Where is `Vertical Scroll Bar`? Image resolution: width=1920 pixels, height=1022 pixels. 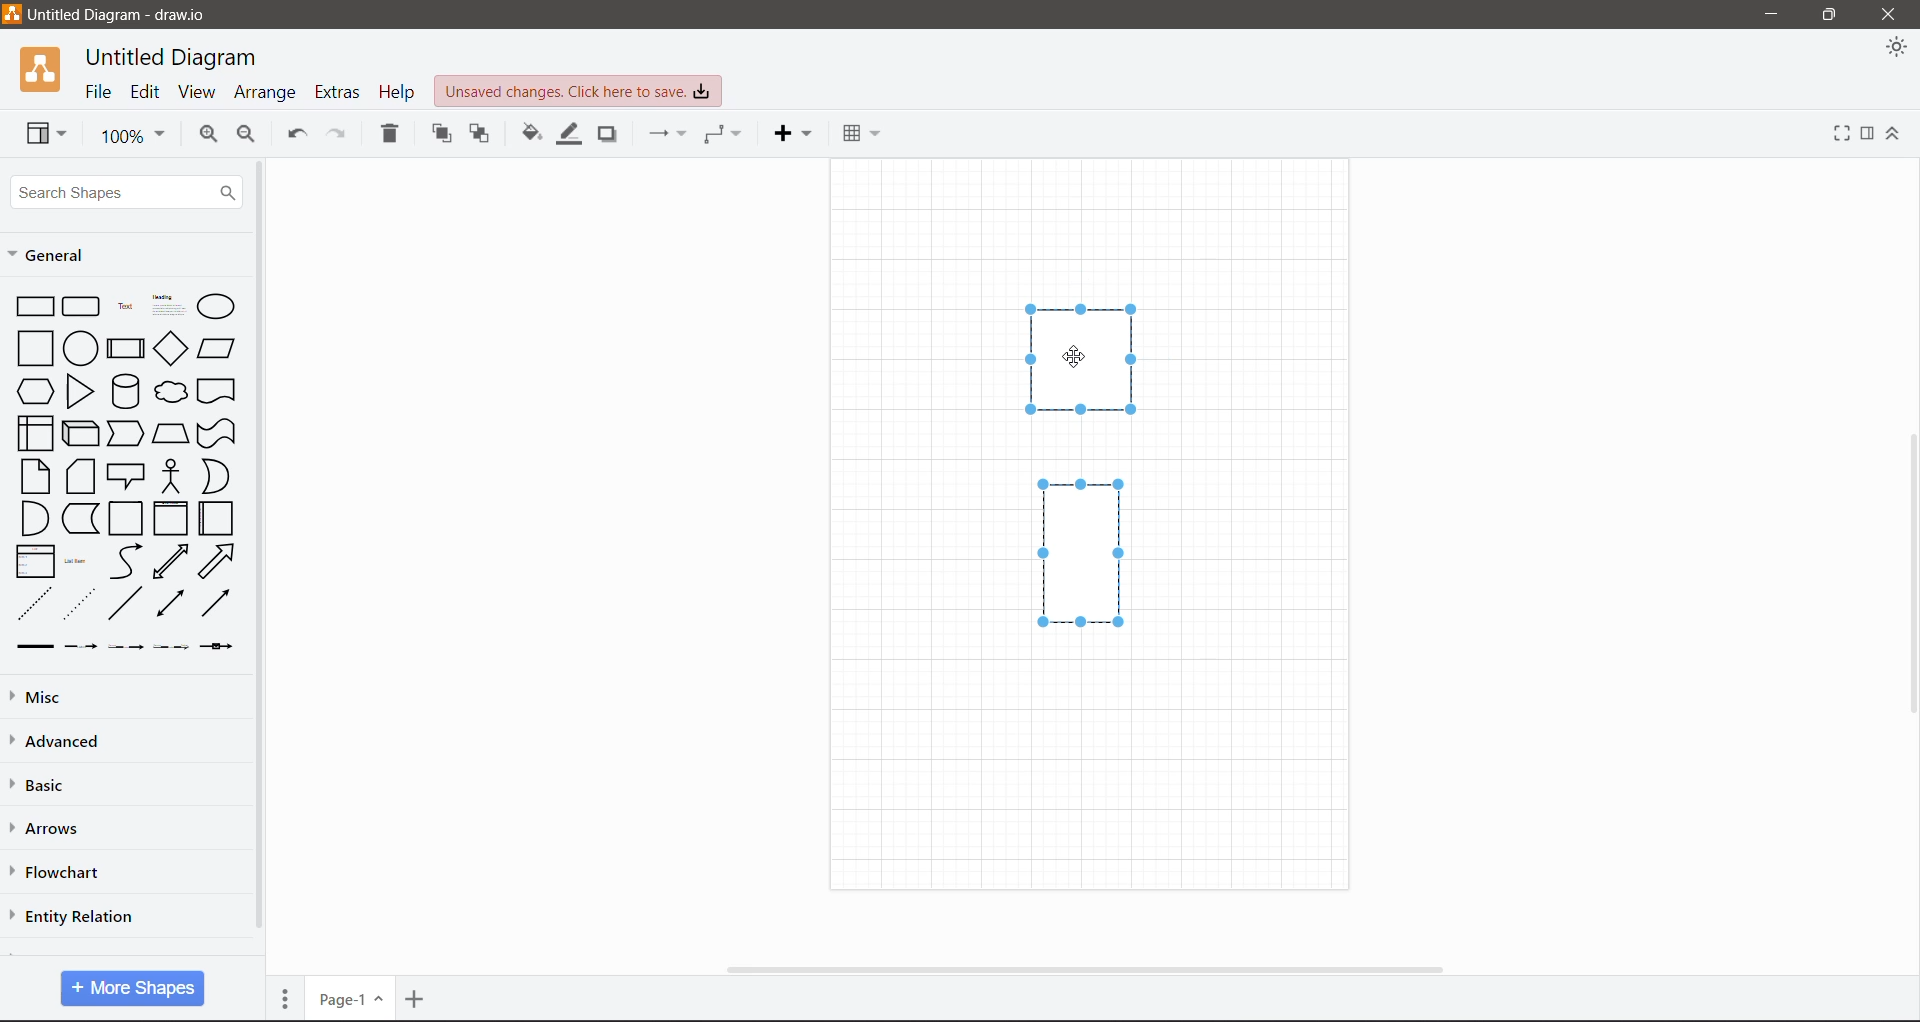 Vertical Scroll Bar is located at coordinates (260, 553).